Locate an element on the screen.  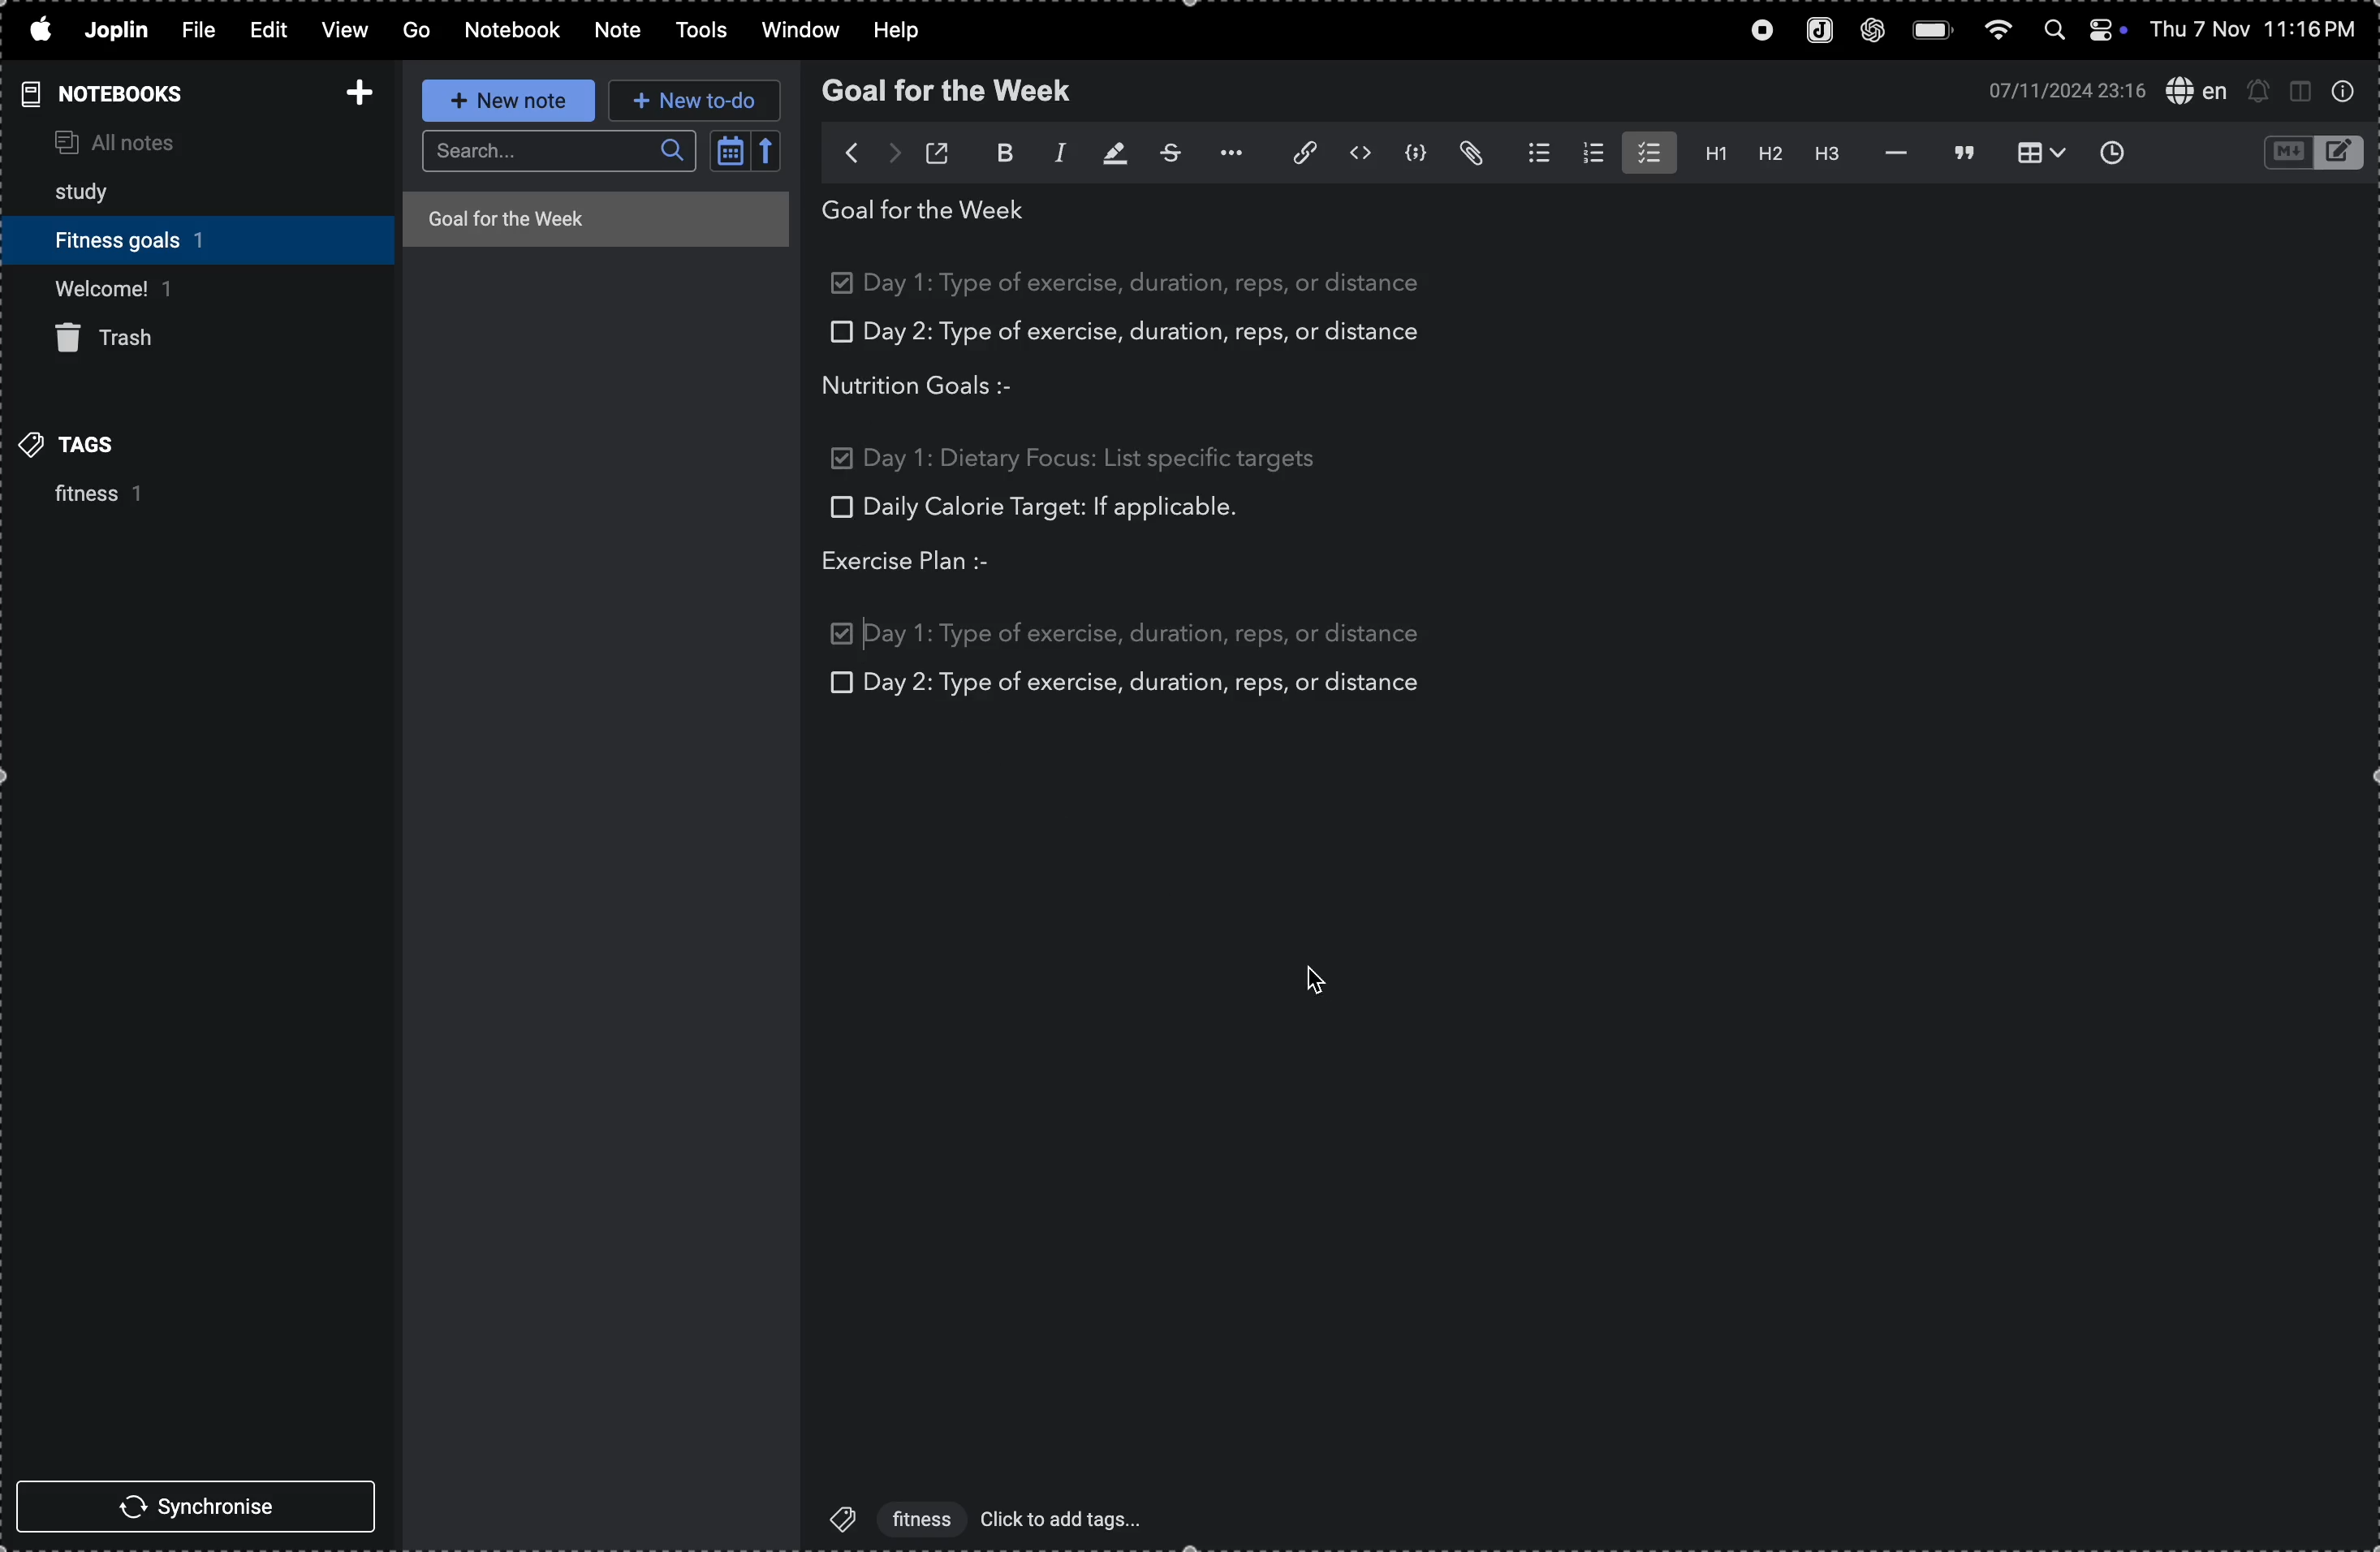
options is located at coordinates (1225, 153).